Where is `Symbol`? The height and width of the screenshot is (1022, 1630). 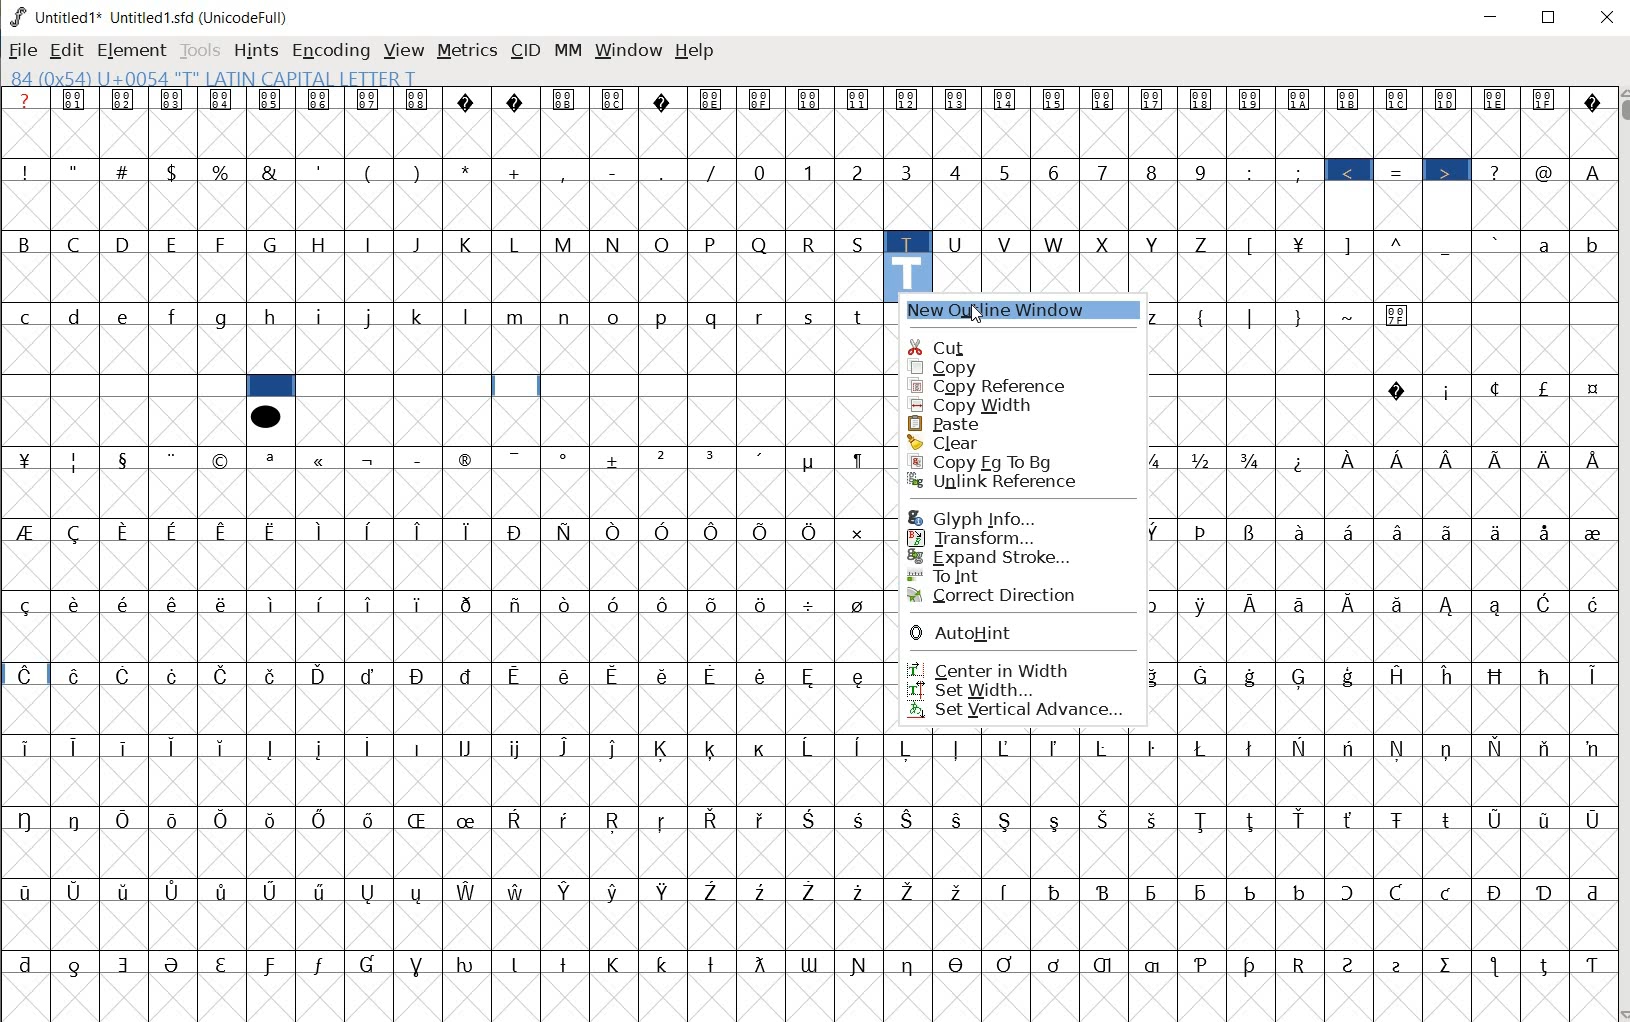
Symbol is located at coordinates (860, 604).